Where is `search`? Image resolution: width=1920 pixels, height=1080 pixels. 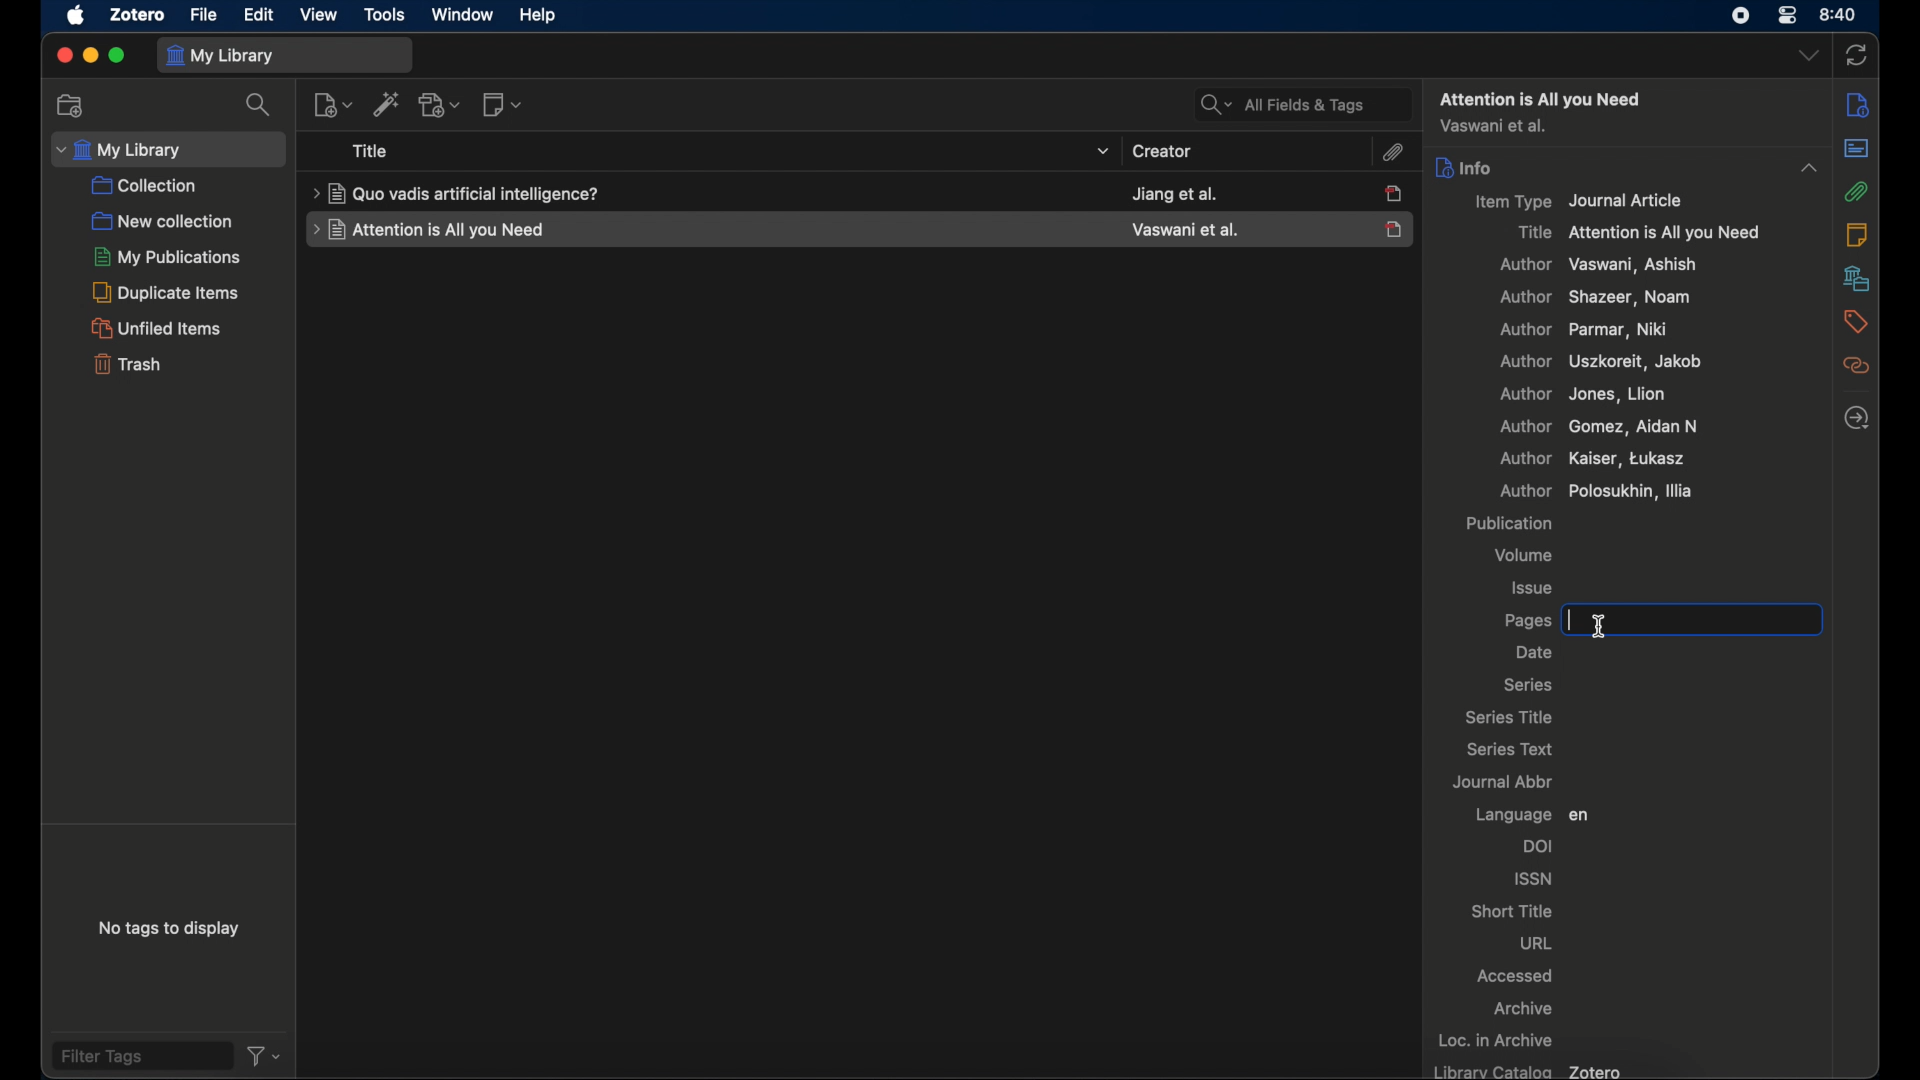
search is located at coordinates (257, 105).